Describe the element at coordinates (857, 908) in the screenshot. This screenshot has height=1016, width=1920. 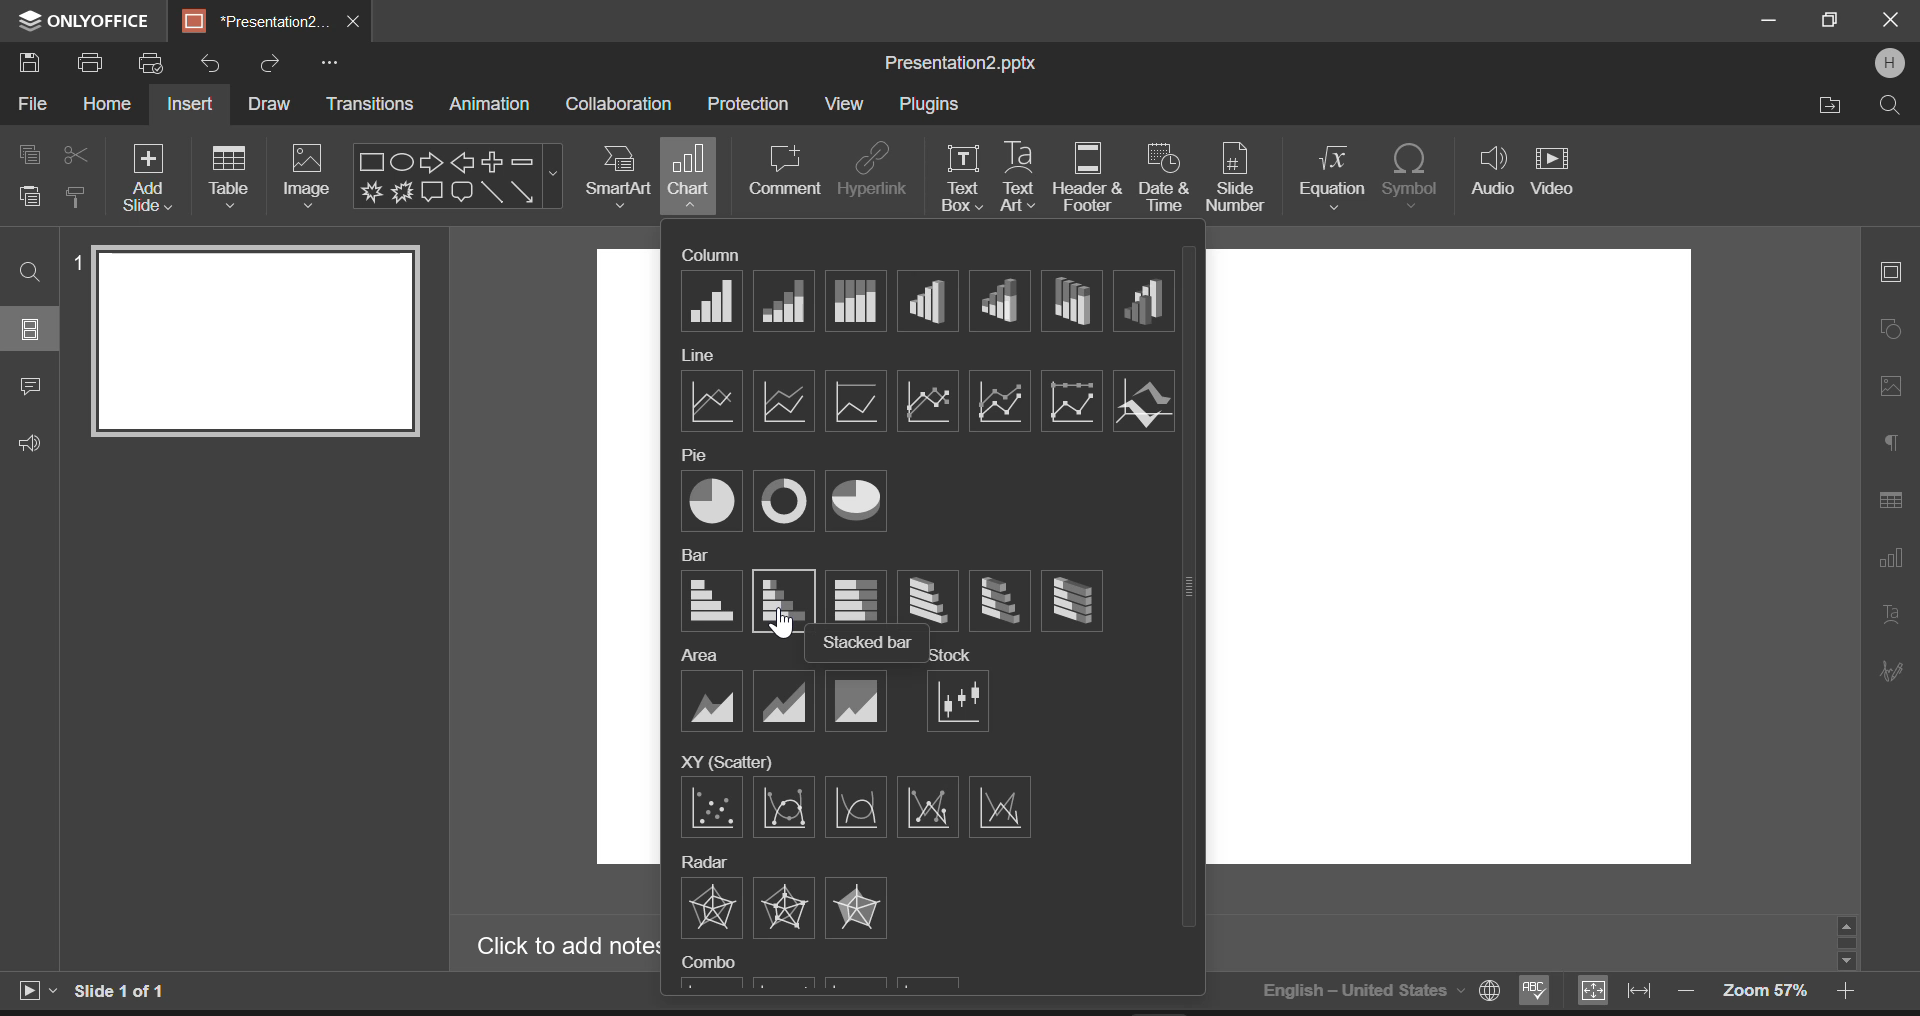
I see `Filled Radar` at that location.